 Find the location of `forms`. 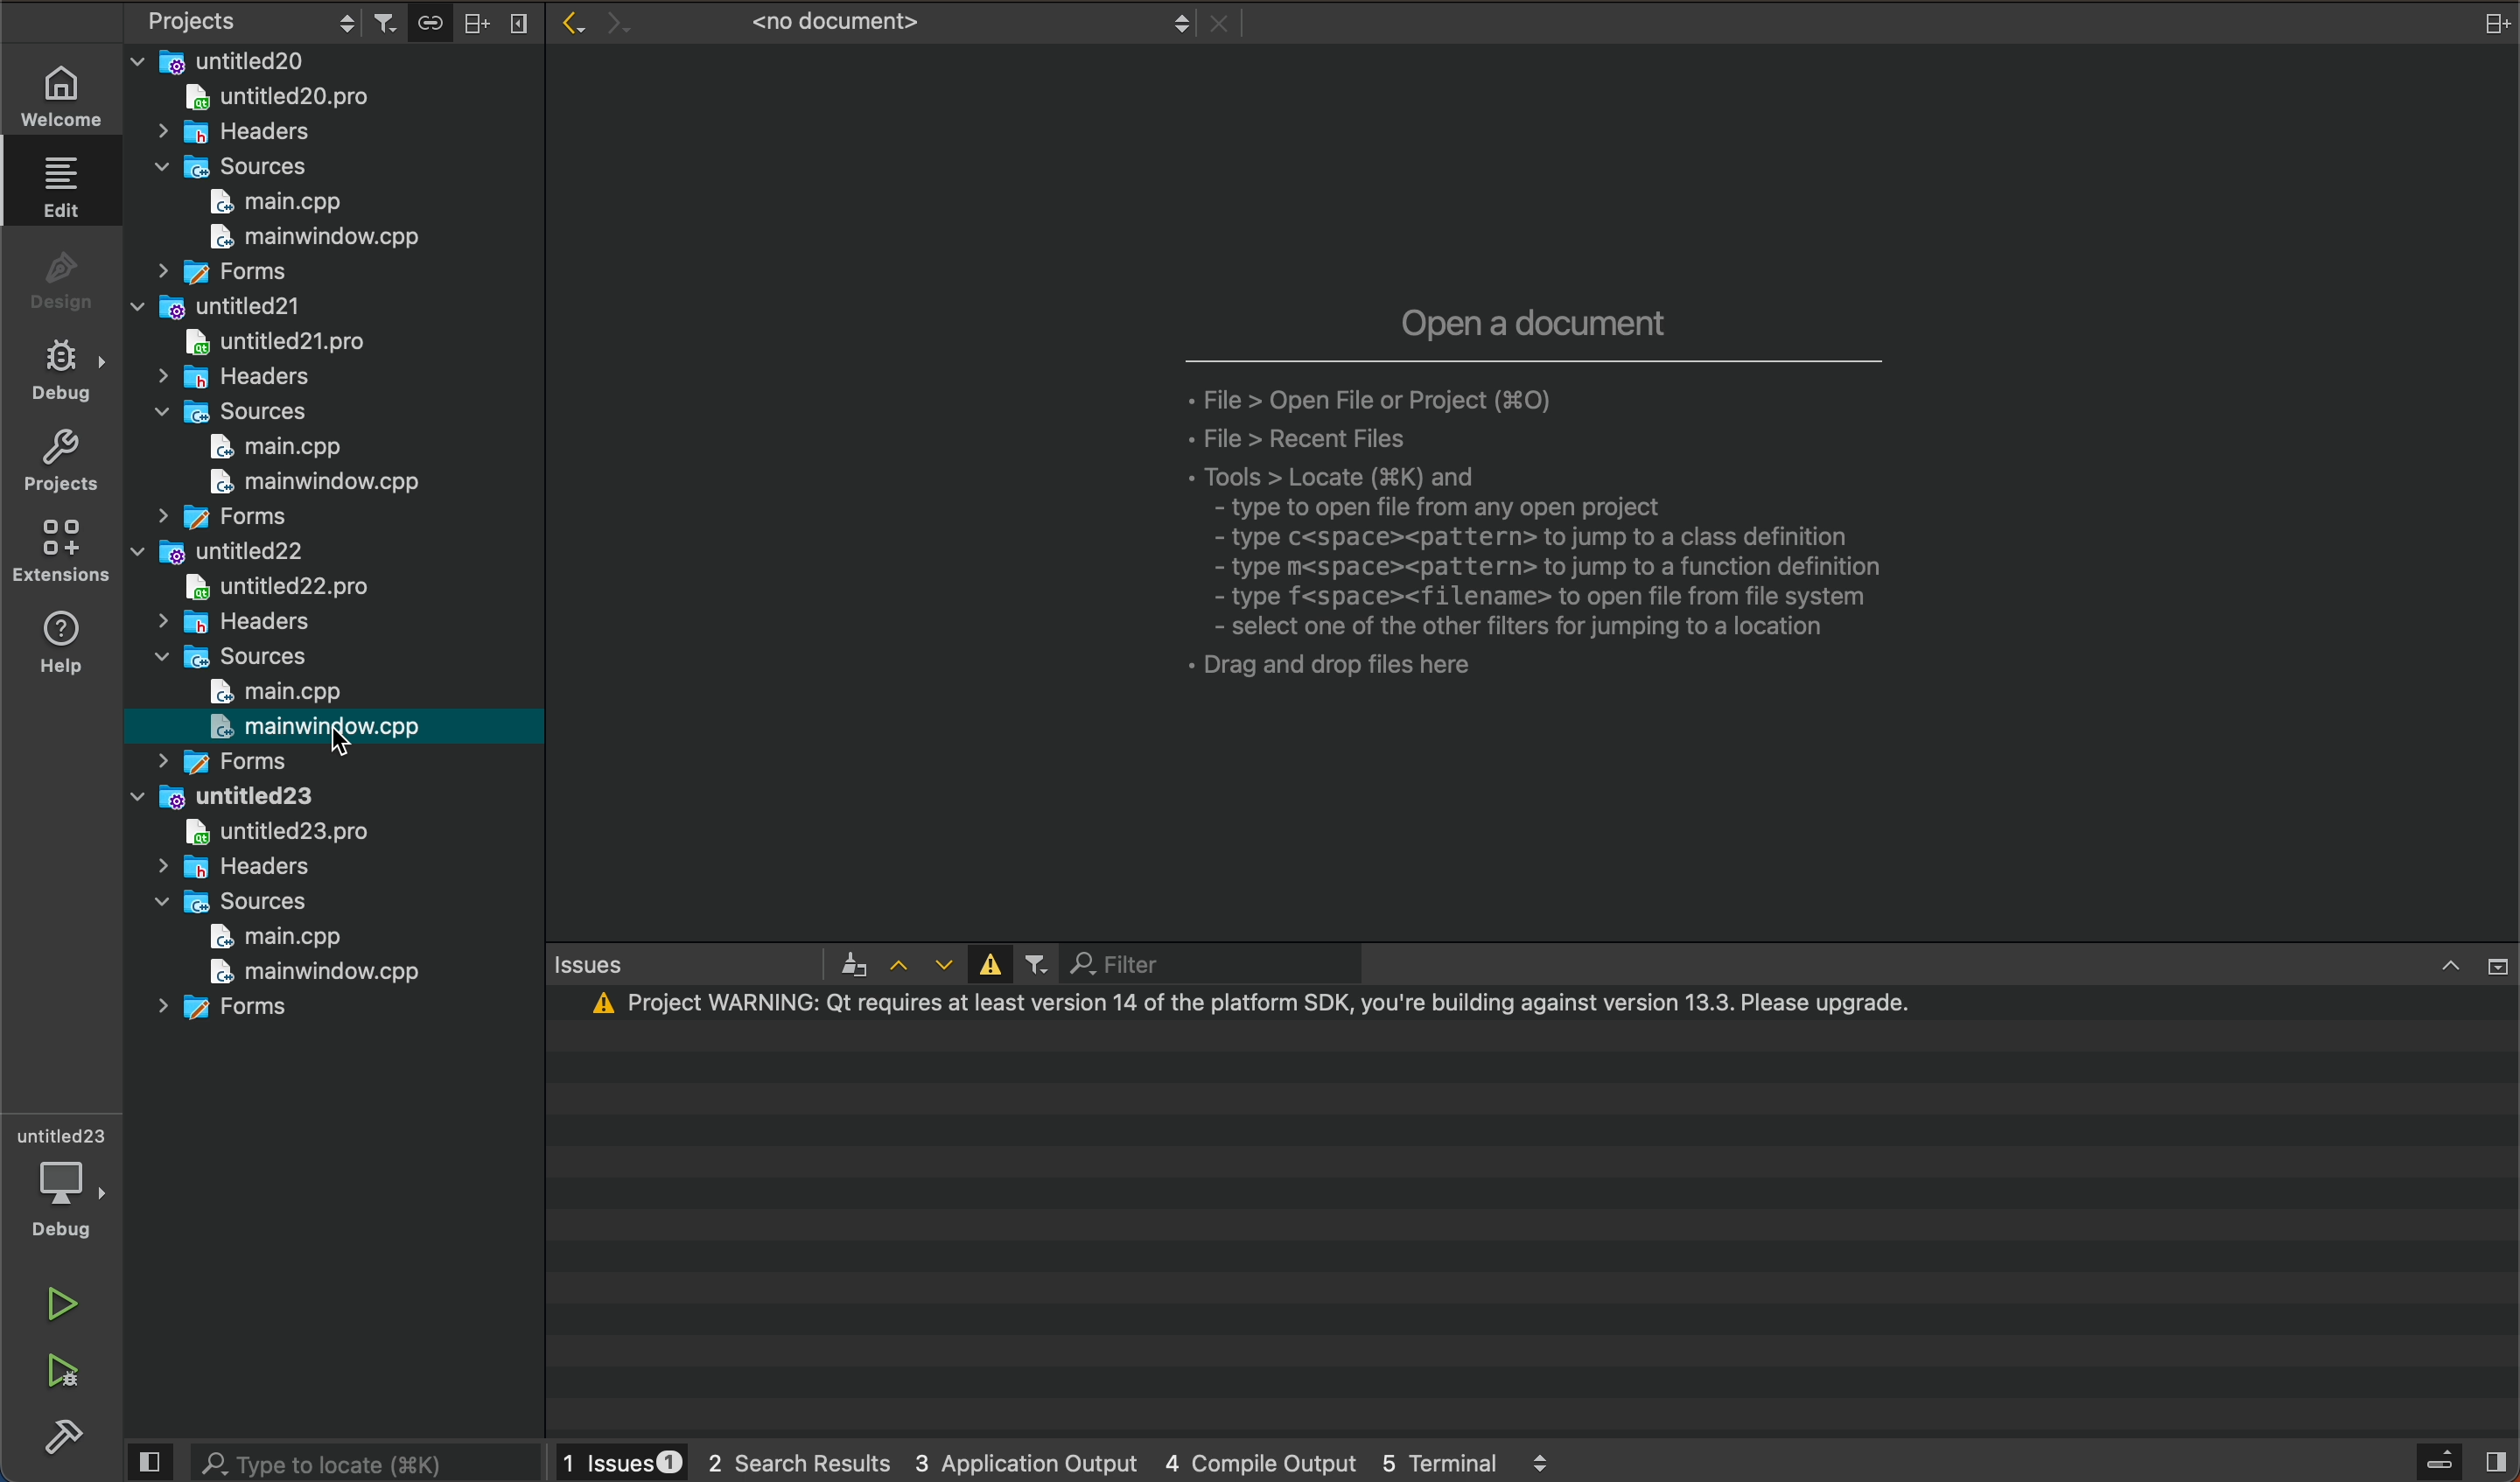

forms is located at coordinates (234, 1013).